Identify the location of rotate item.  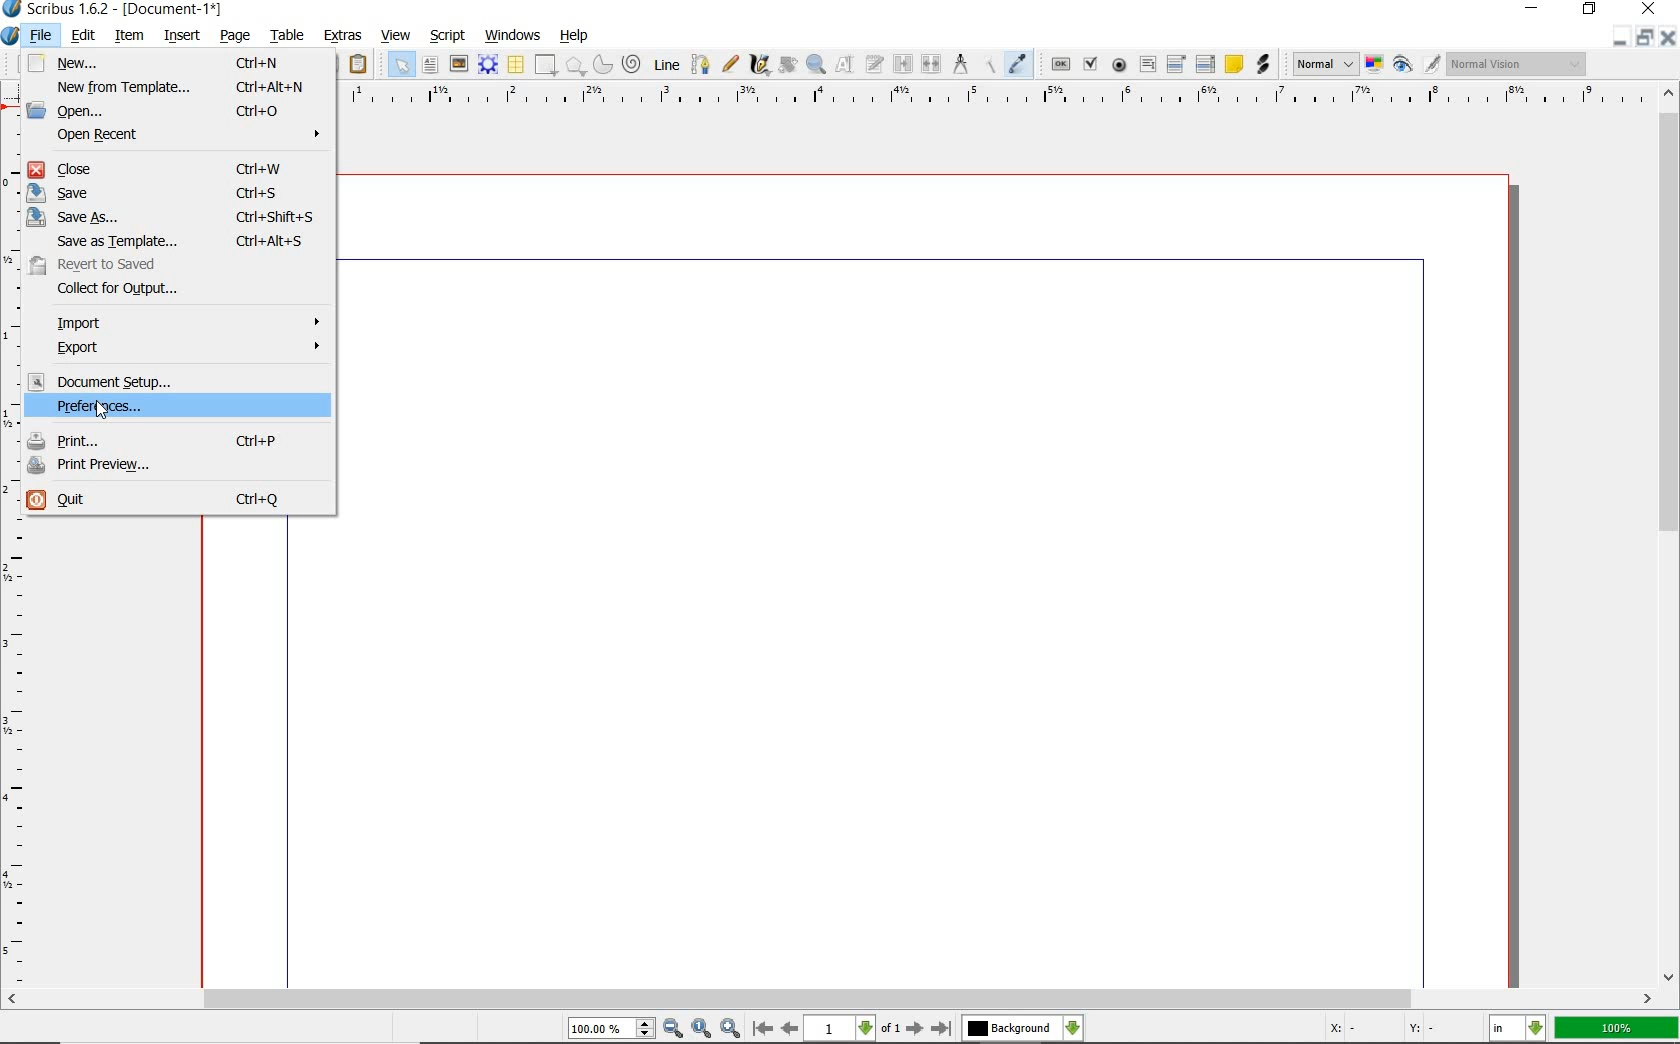
(788, 66).